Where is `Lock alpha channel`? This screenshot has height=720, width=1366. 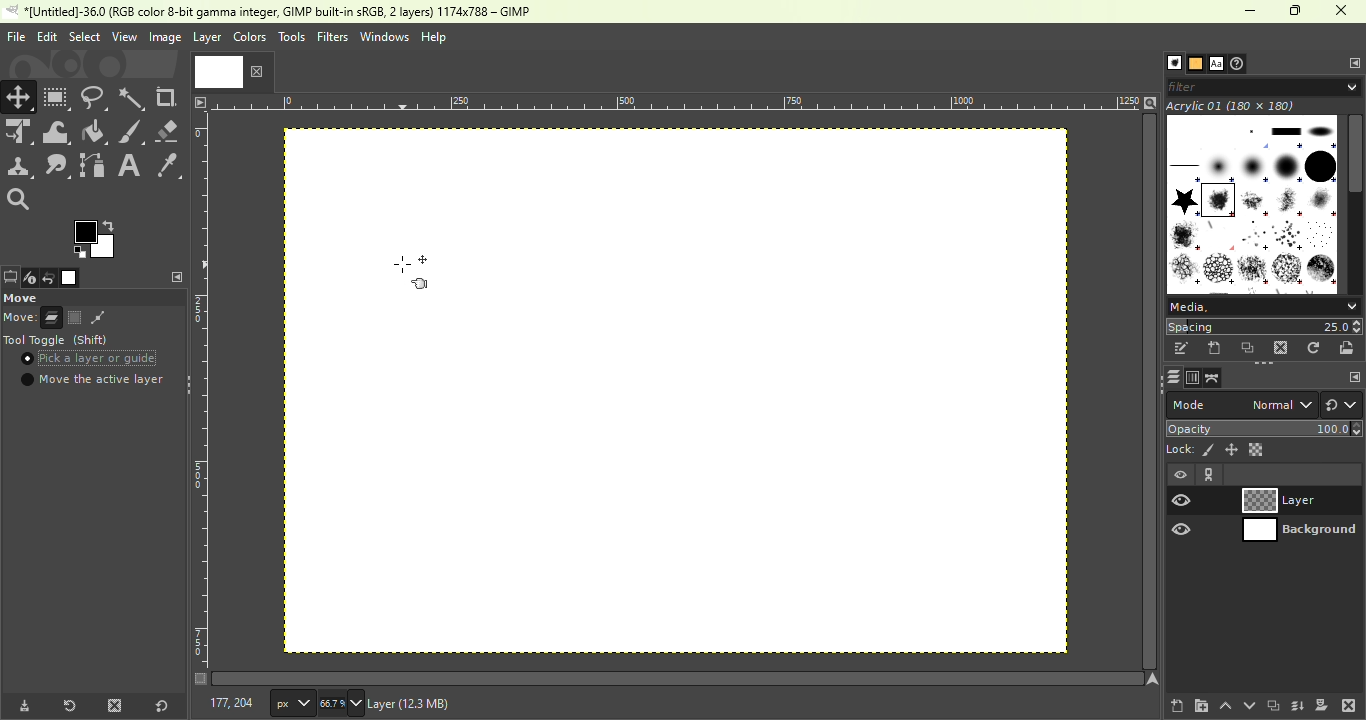
Lock alpha channel is located at coordinates (1257, 449).